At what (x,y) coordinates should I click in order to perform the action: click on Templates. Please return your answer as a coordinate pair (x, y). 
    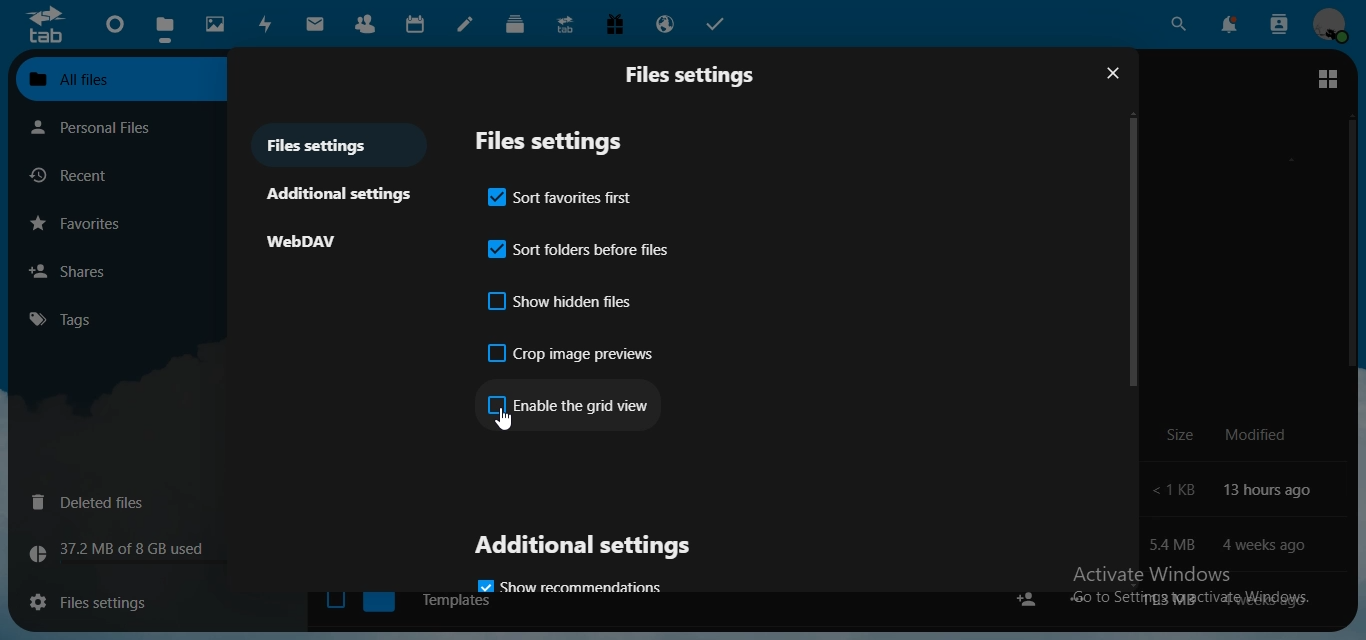
    Looking at the image, I should click on (438, 606).